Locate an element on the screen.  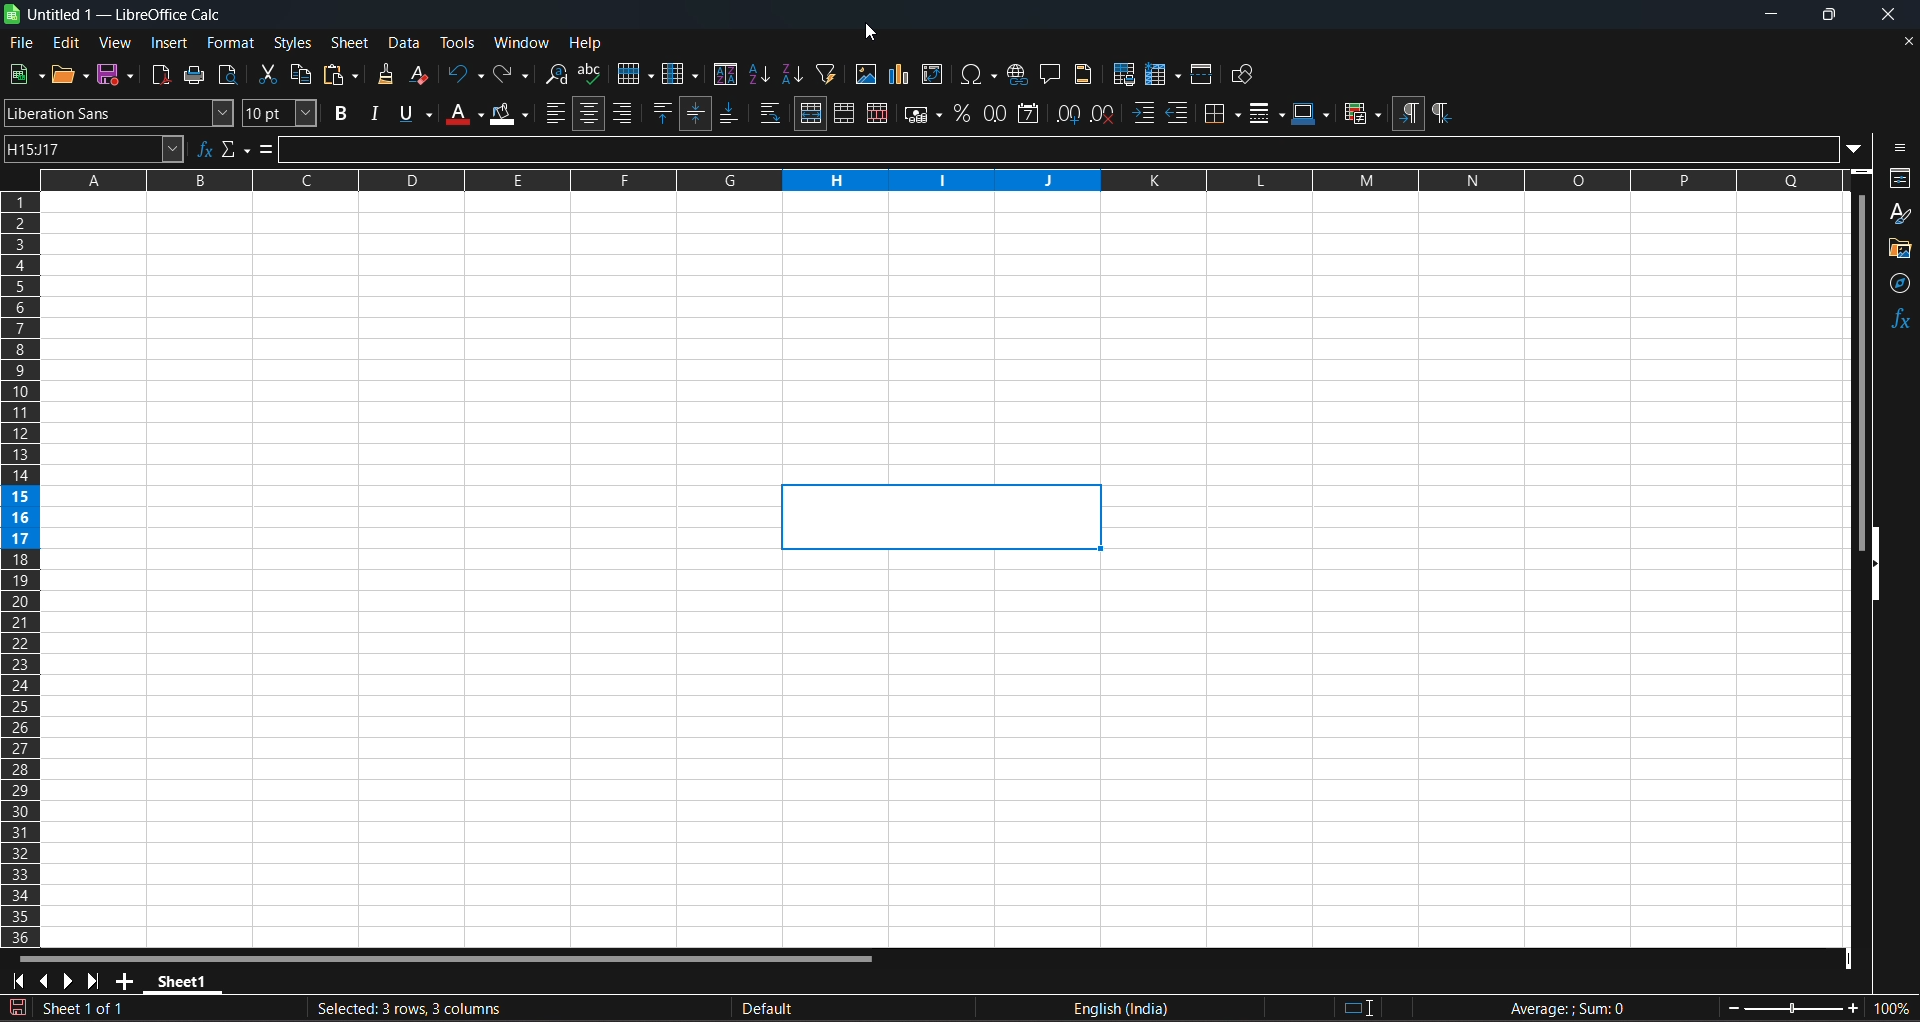
bold is located at coordinates (335, 114).